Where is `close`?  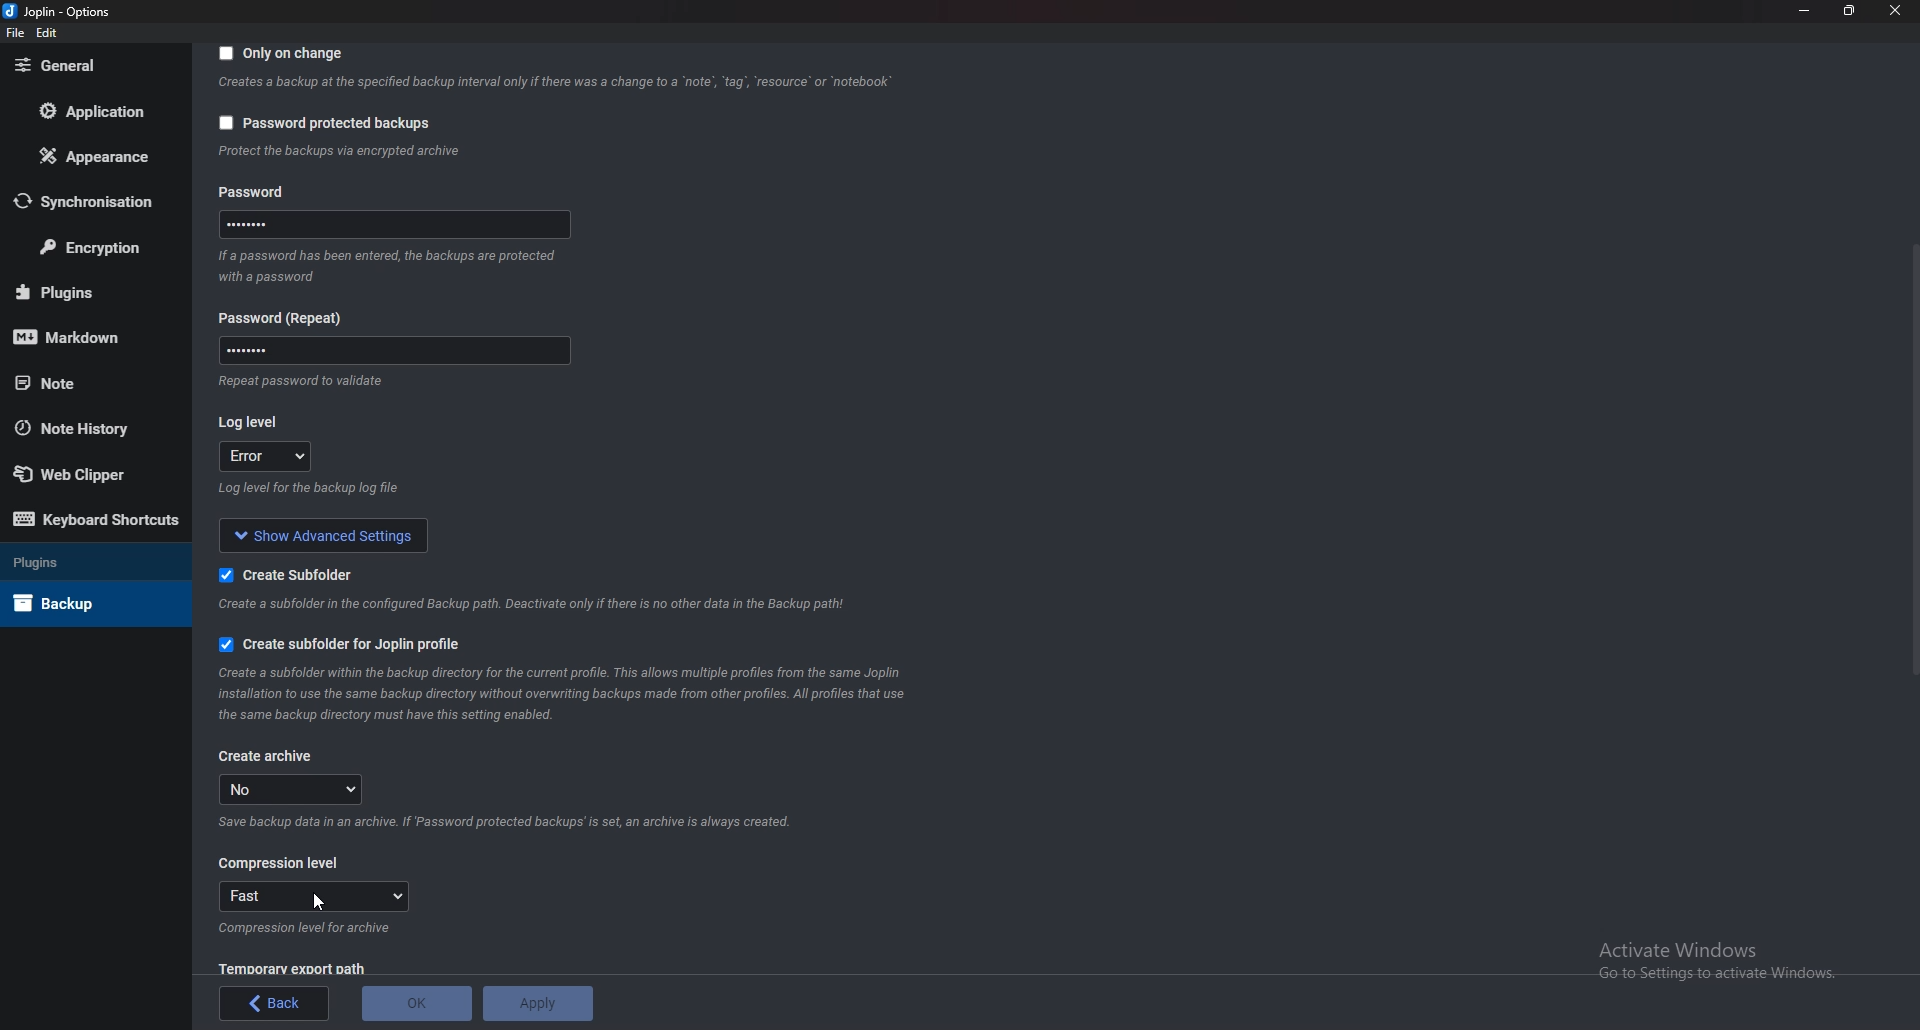 close is located at coordinates (1893, 10).